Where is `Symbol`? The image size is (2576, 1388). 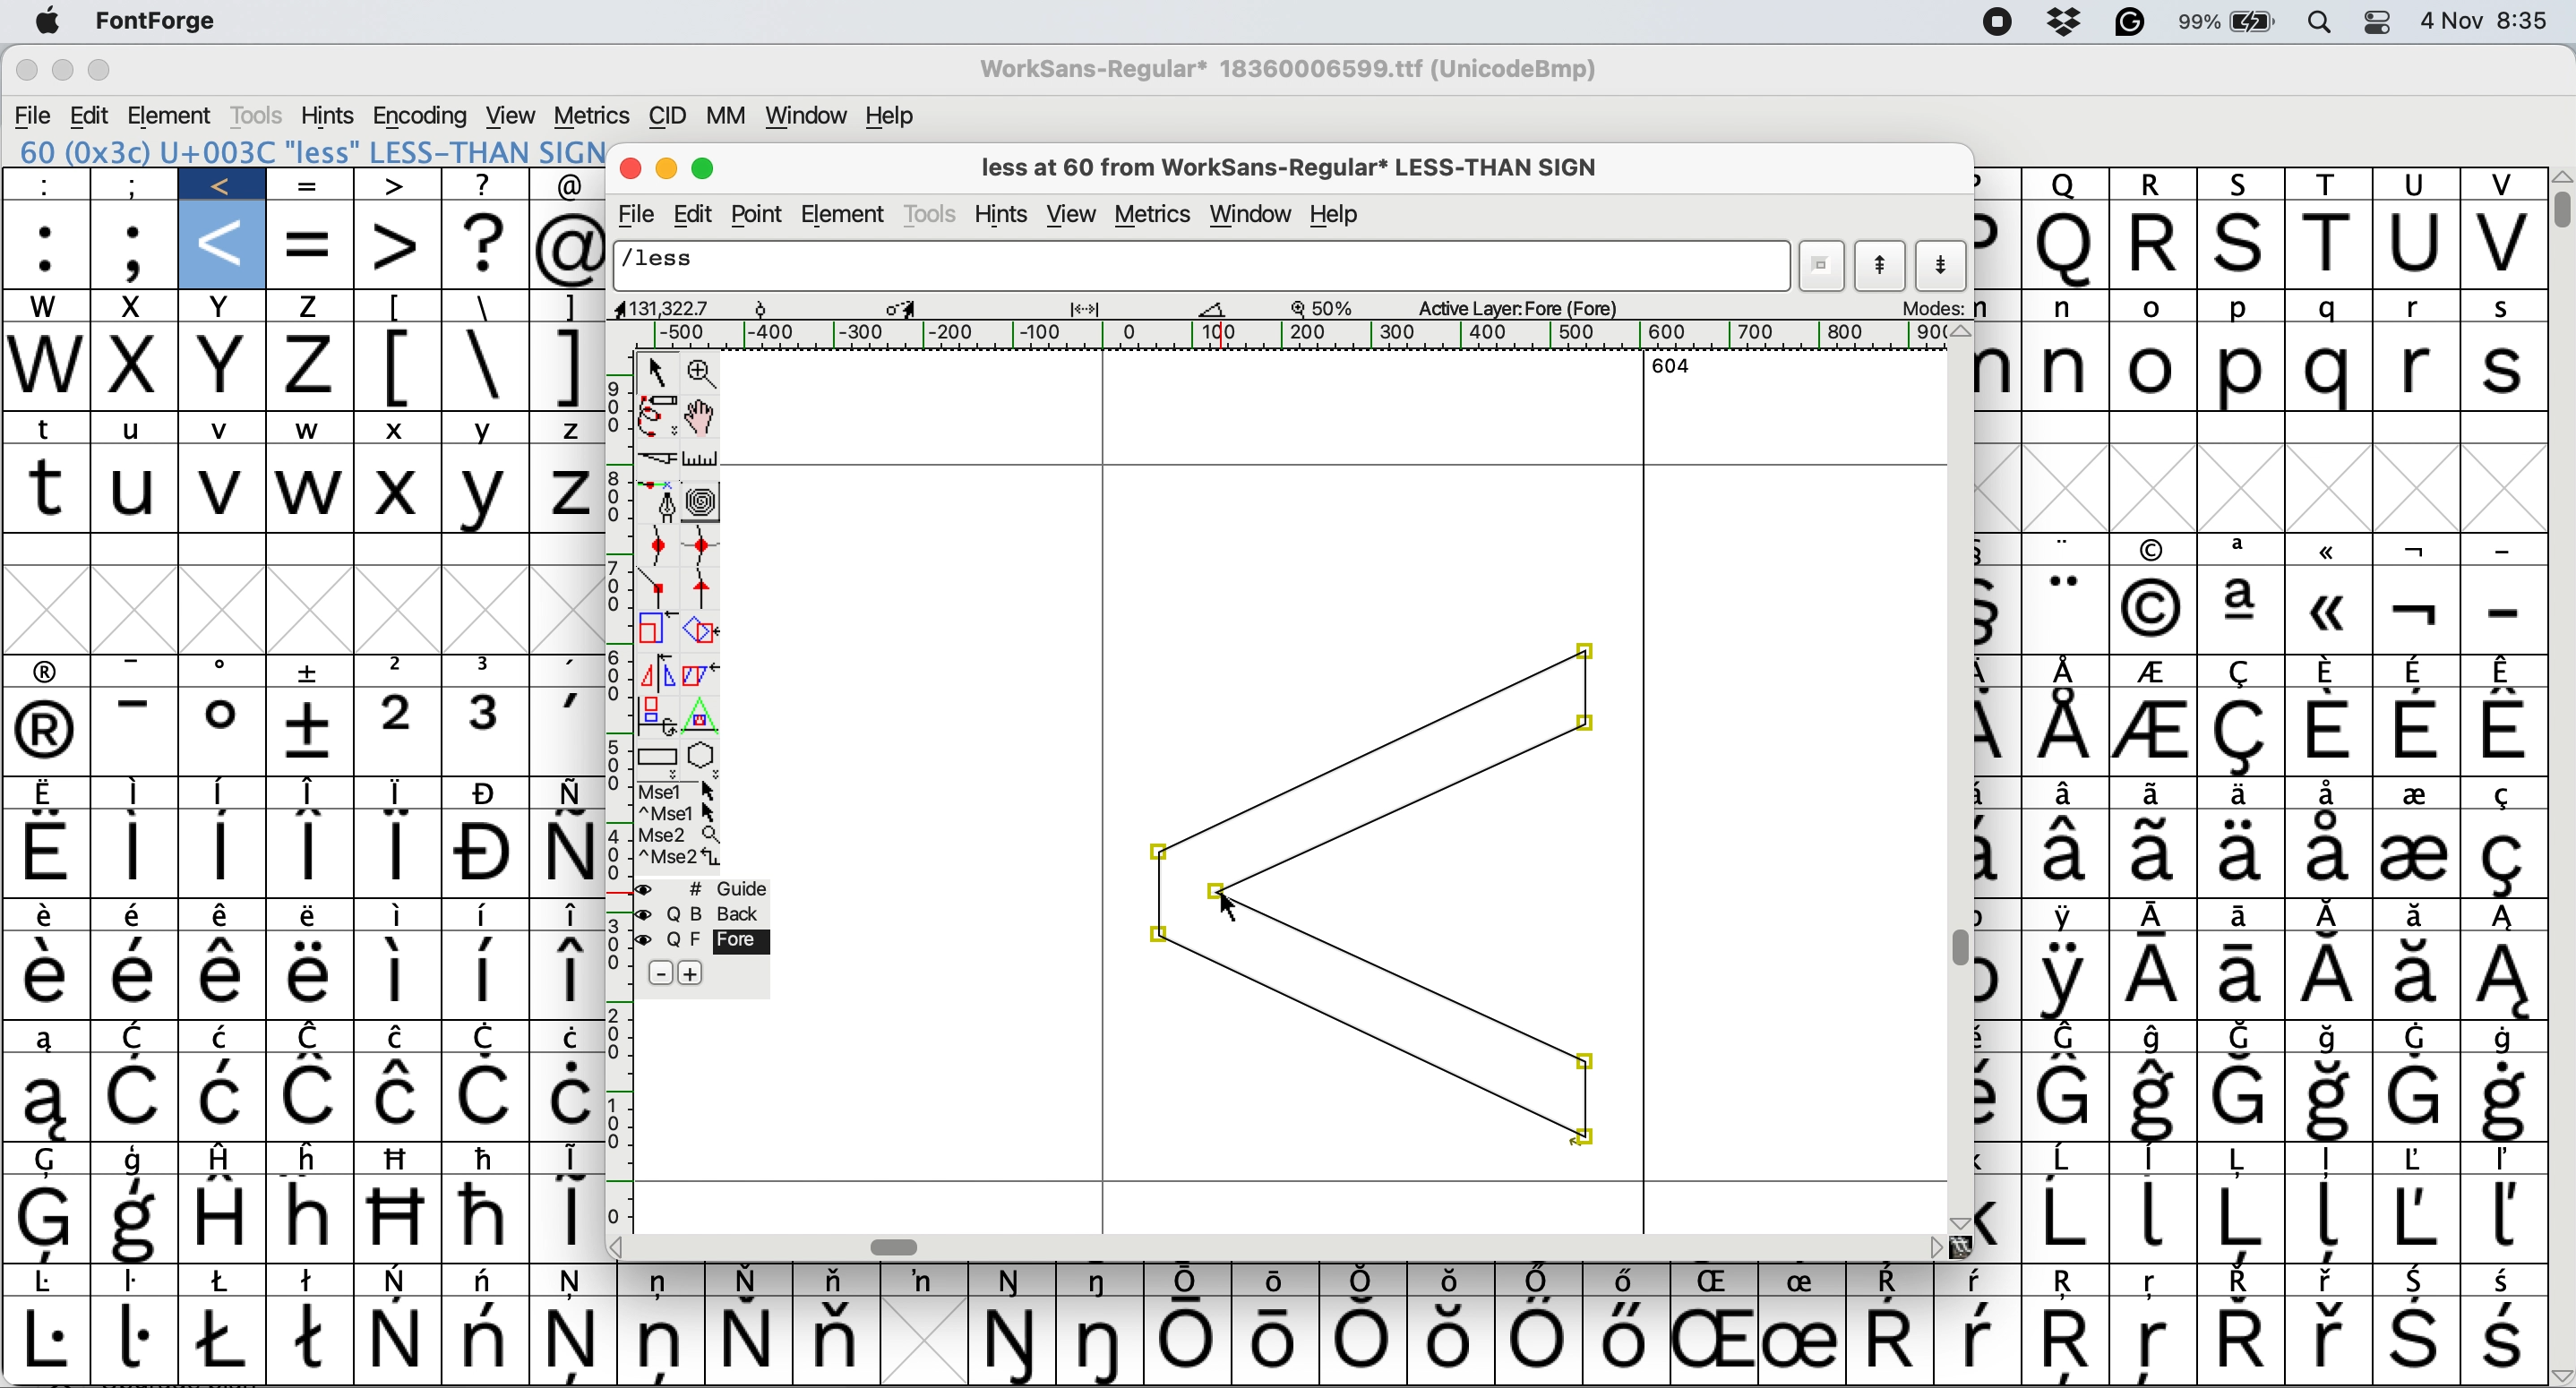
Symbol is located at coordinates (1999, 611).